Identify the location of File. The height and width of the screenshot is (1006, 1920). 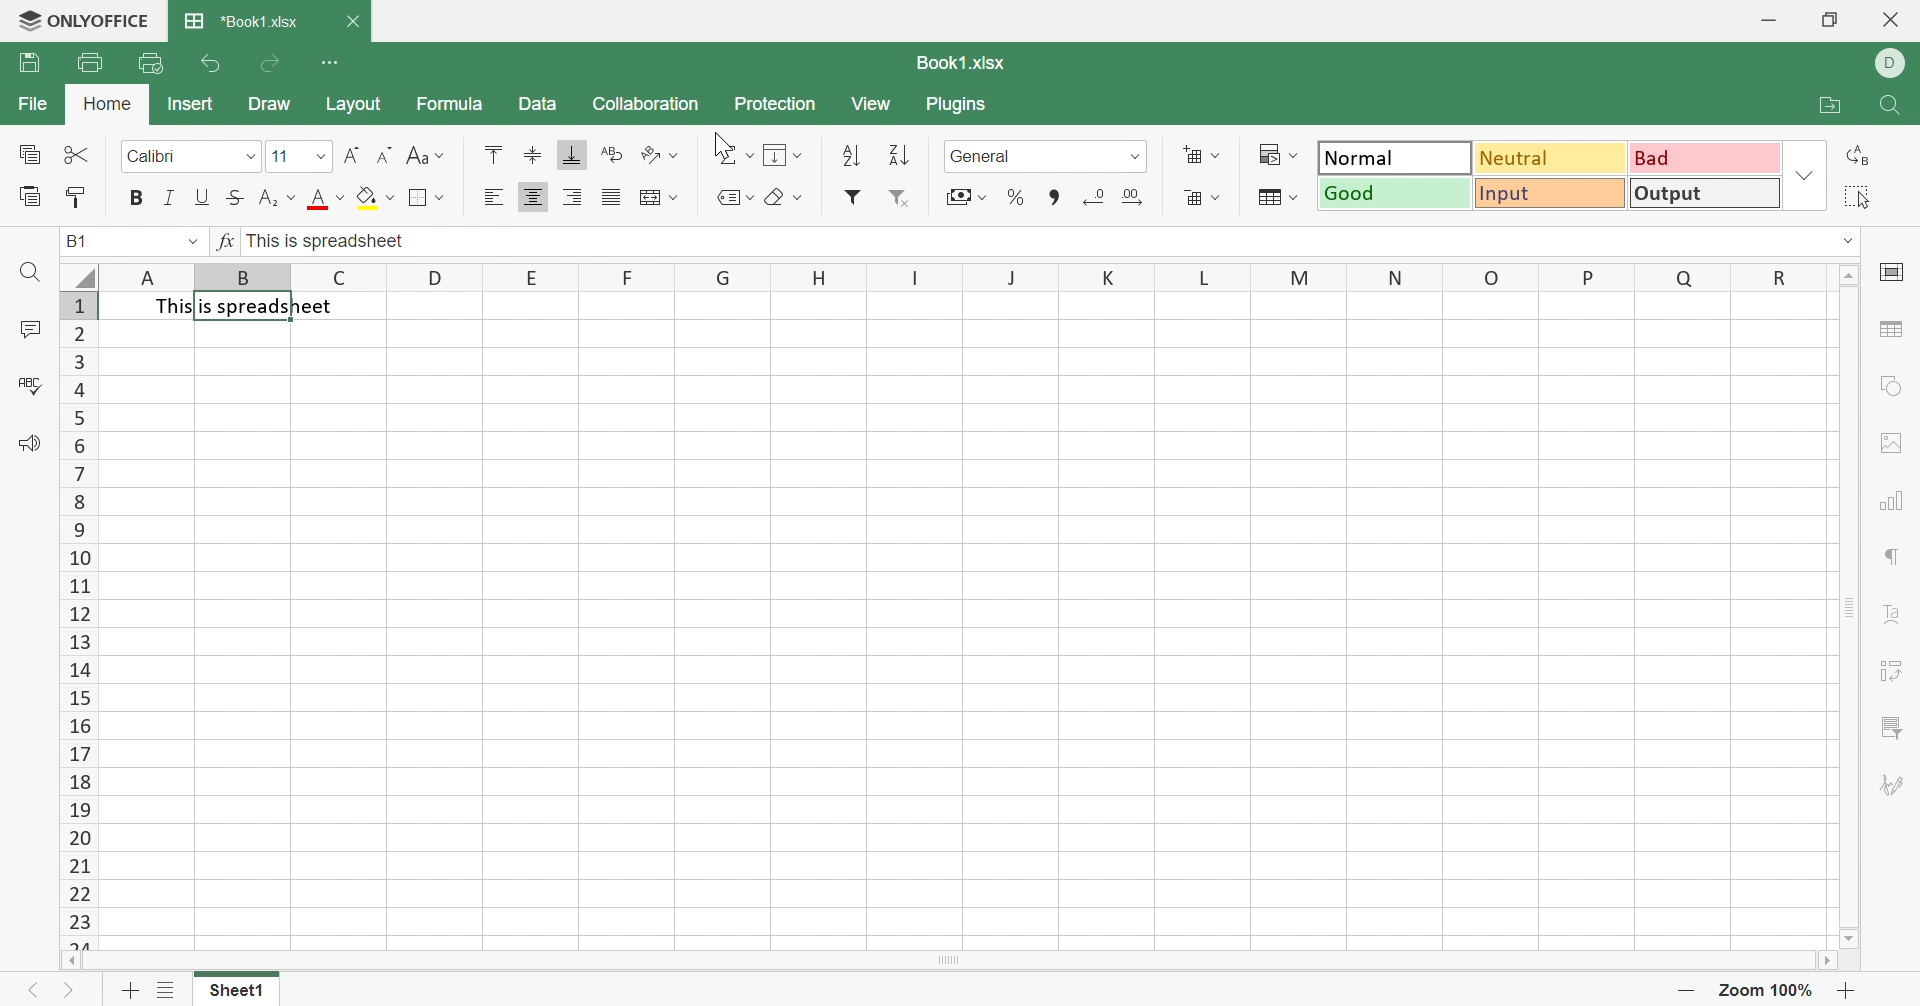
(34, 105).